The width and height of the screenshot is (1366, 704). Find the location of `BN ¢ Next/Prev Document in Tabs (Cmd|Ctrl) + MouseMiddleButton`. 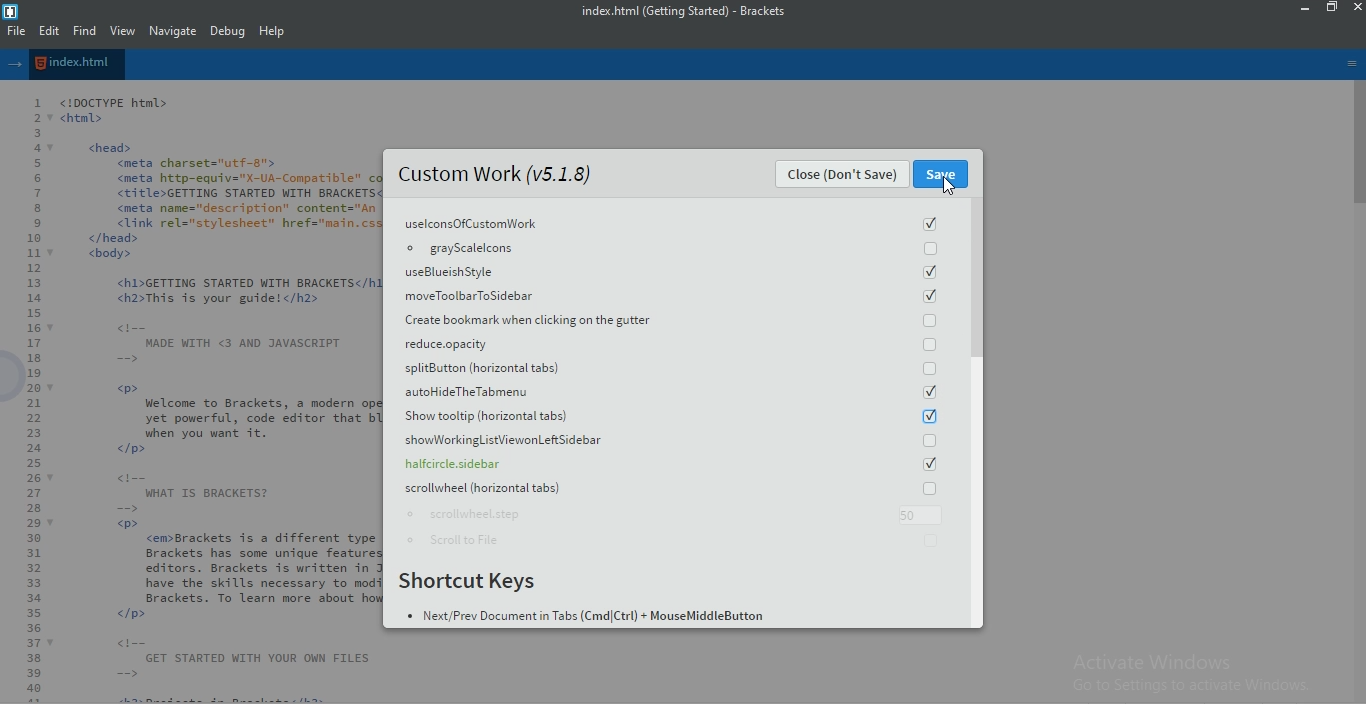

BN ¢ Next/Prev Document in Tabs (Cmd|Ctrl) + MouseMiddleButton is located at coordinates (583, 616).